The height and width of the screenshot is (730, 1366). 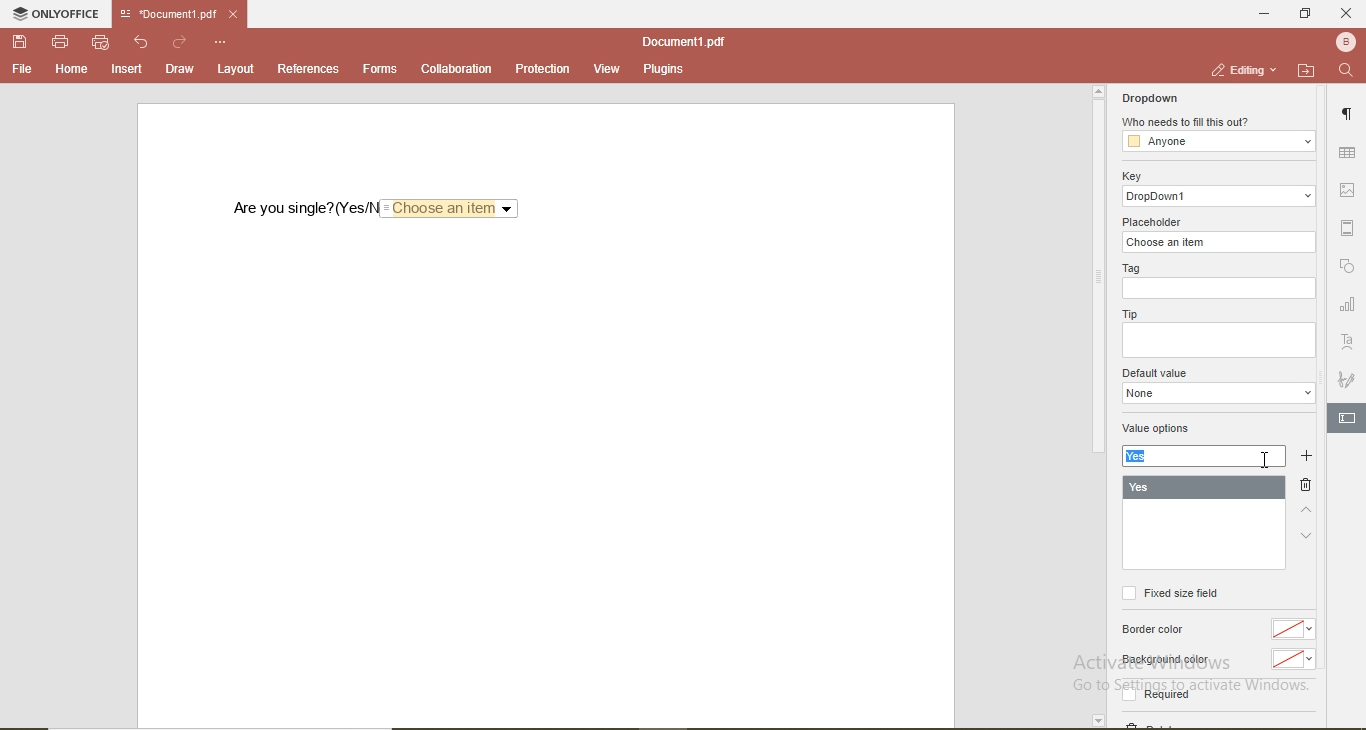 What do you see at coordinates (221, 43) in the screenshot?
I see `options` at bounding box center [221, 43].